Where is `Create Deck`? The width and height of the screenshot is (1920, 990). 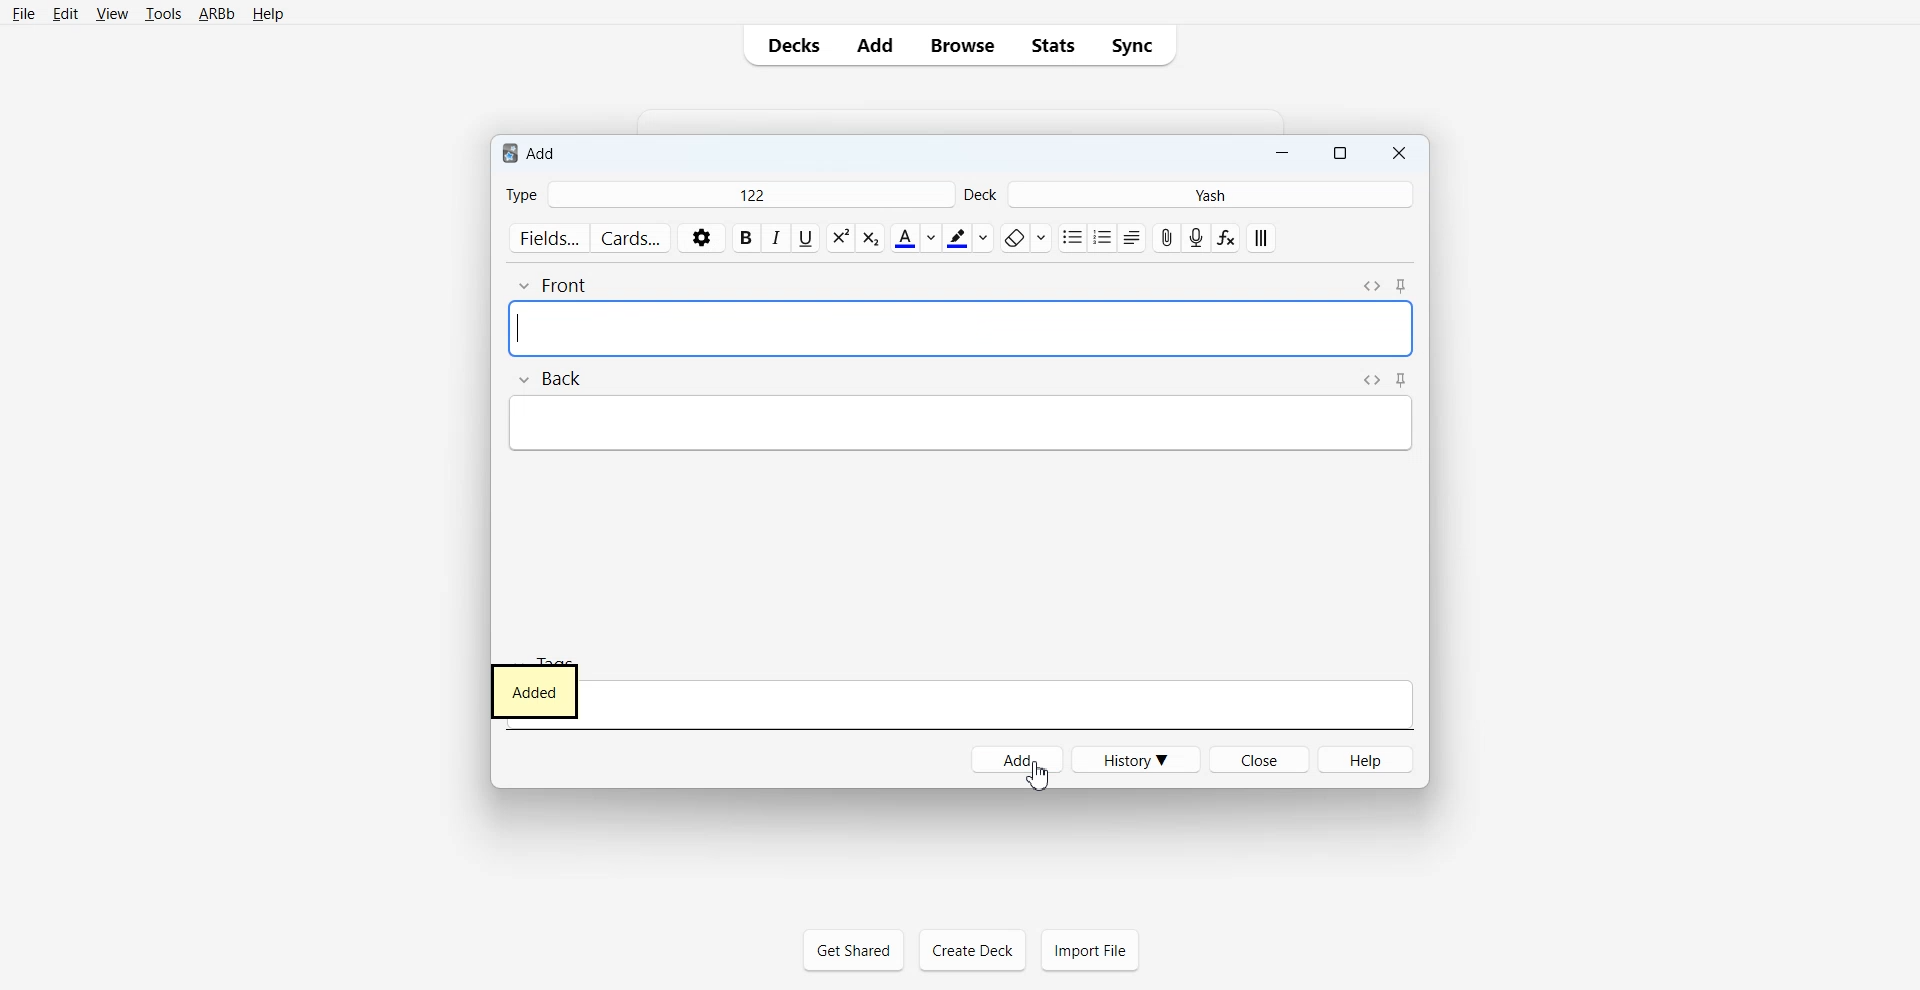 Create Deck is located at coordinates (972, 949).